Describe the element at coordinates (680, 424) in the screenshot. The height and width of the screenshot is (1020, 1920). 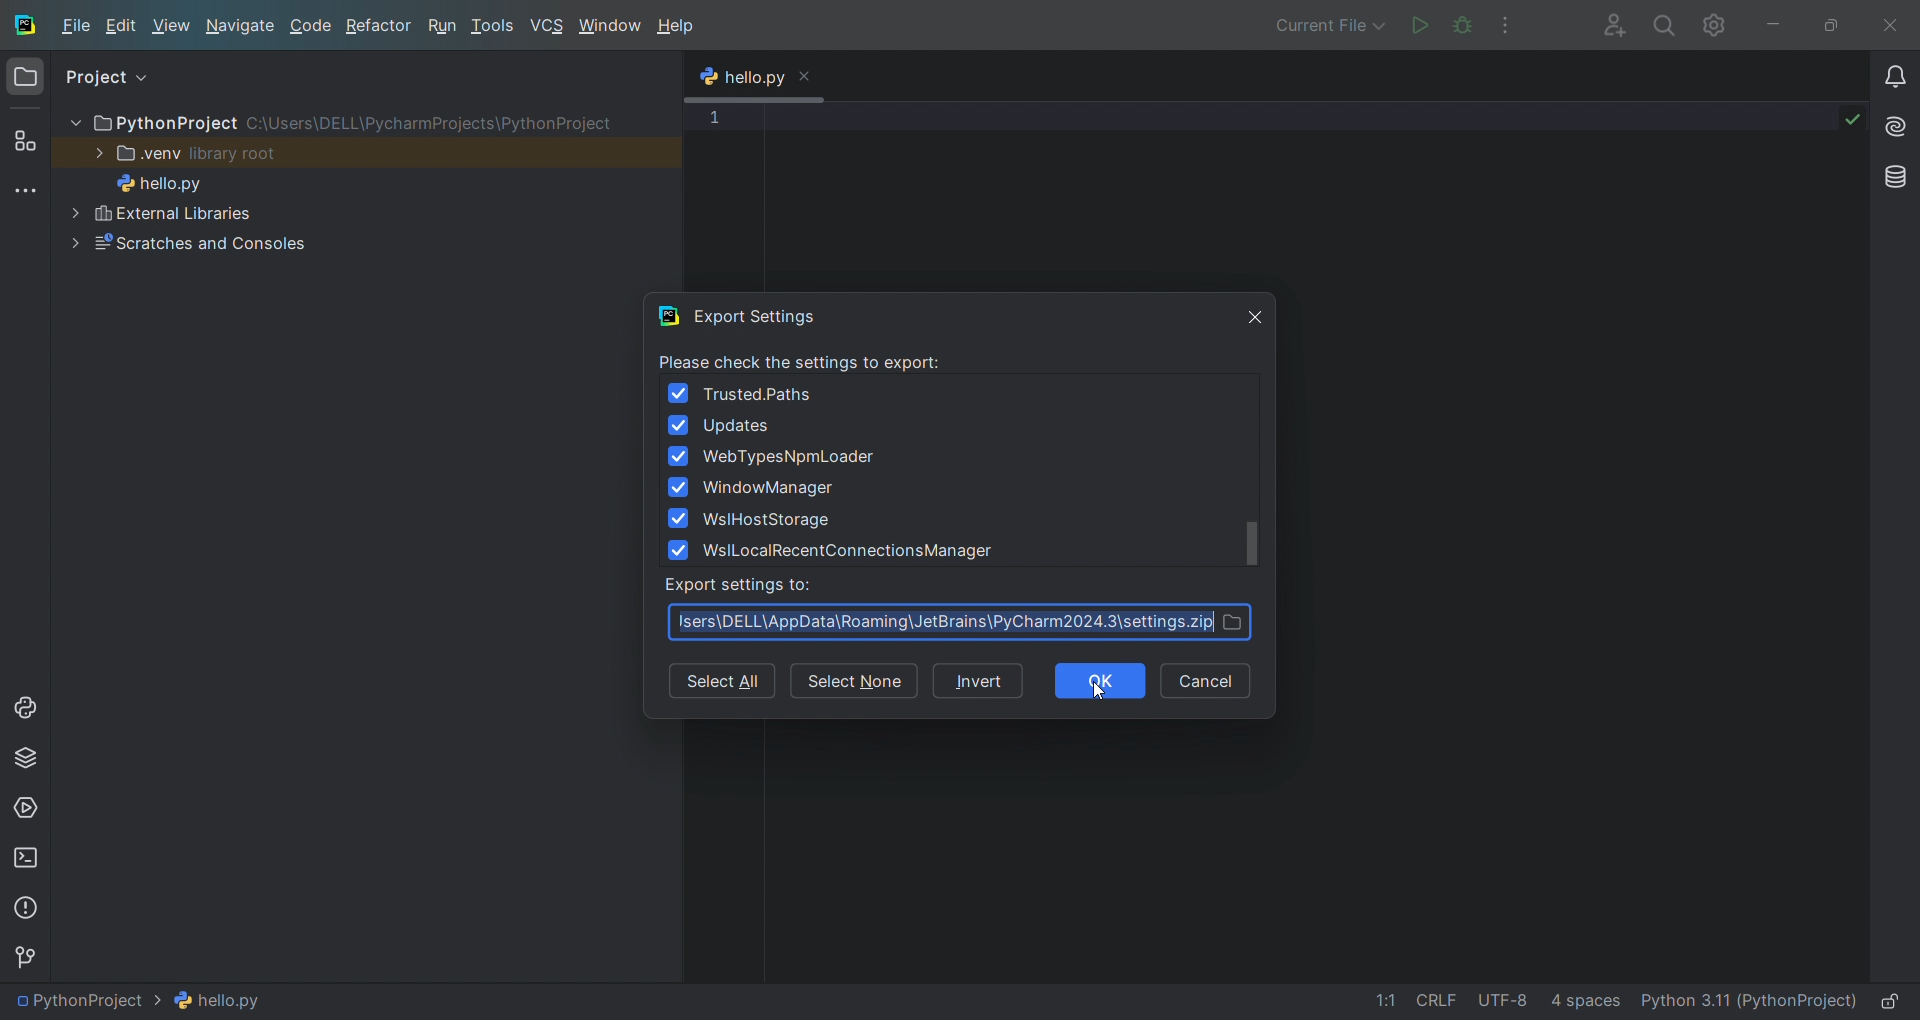
I see `Checked box` at that location.